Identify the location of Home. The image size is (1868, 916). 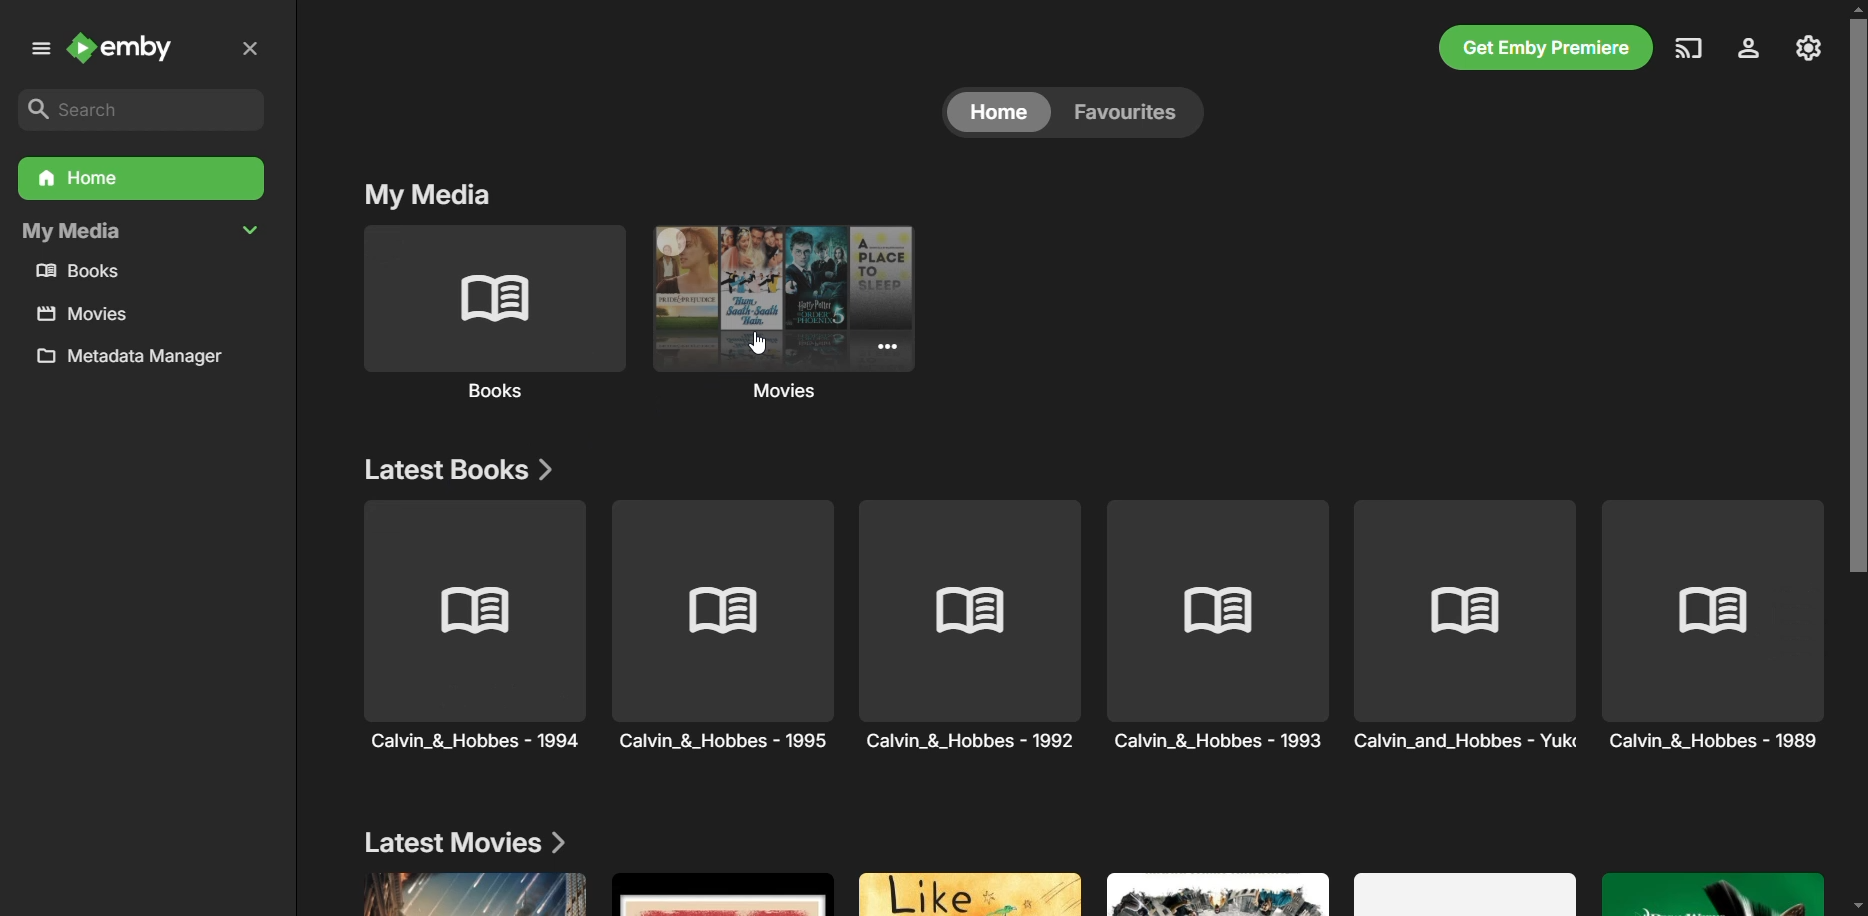
(139, 179).